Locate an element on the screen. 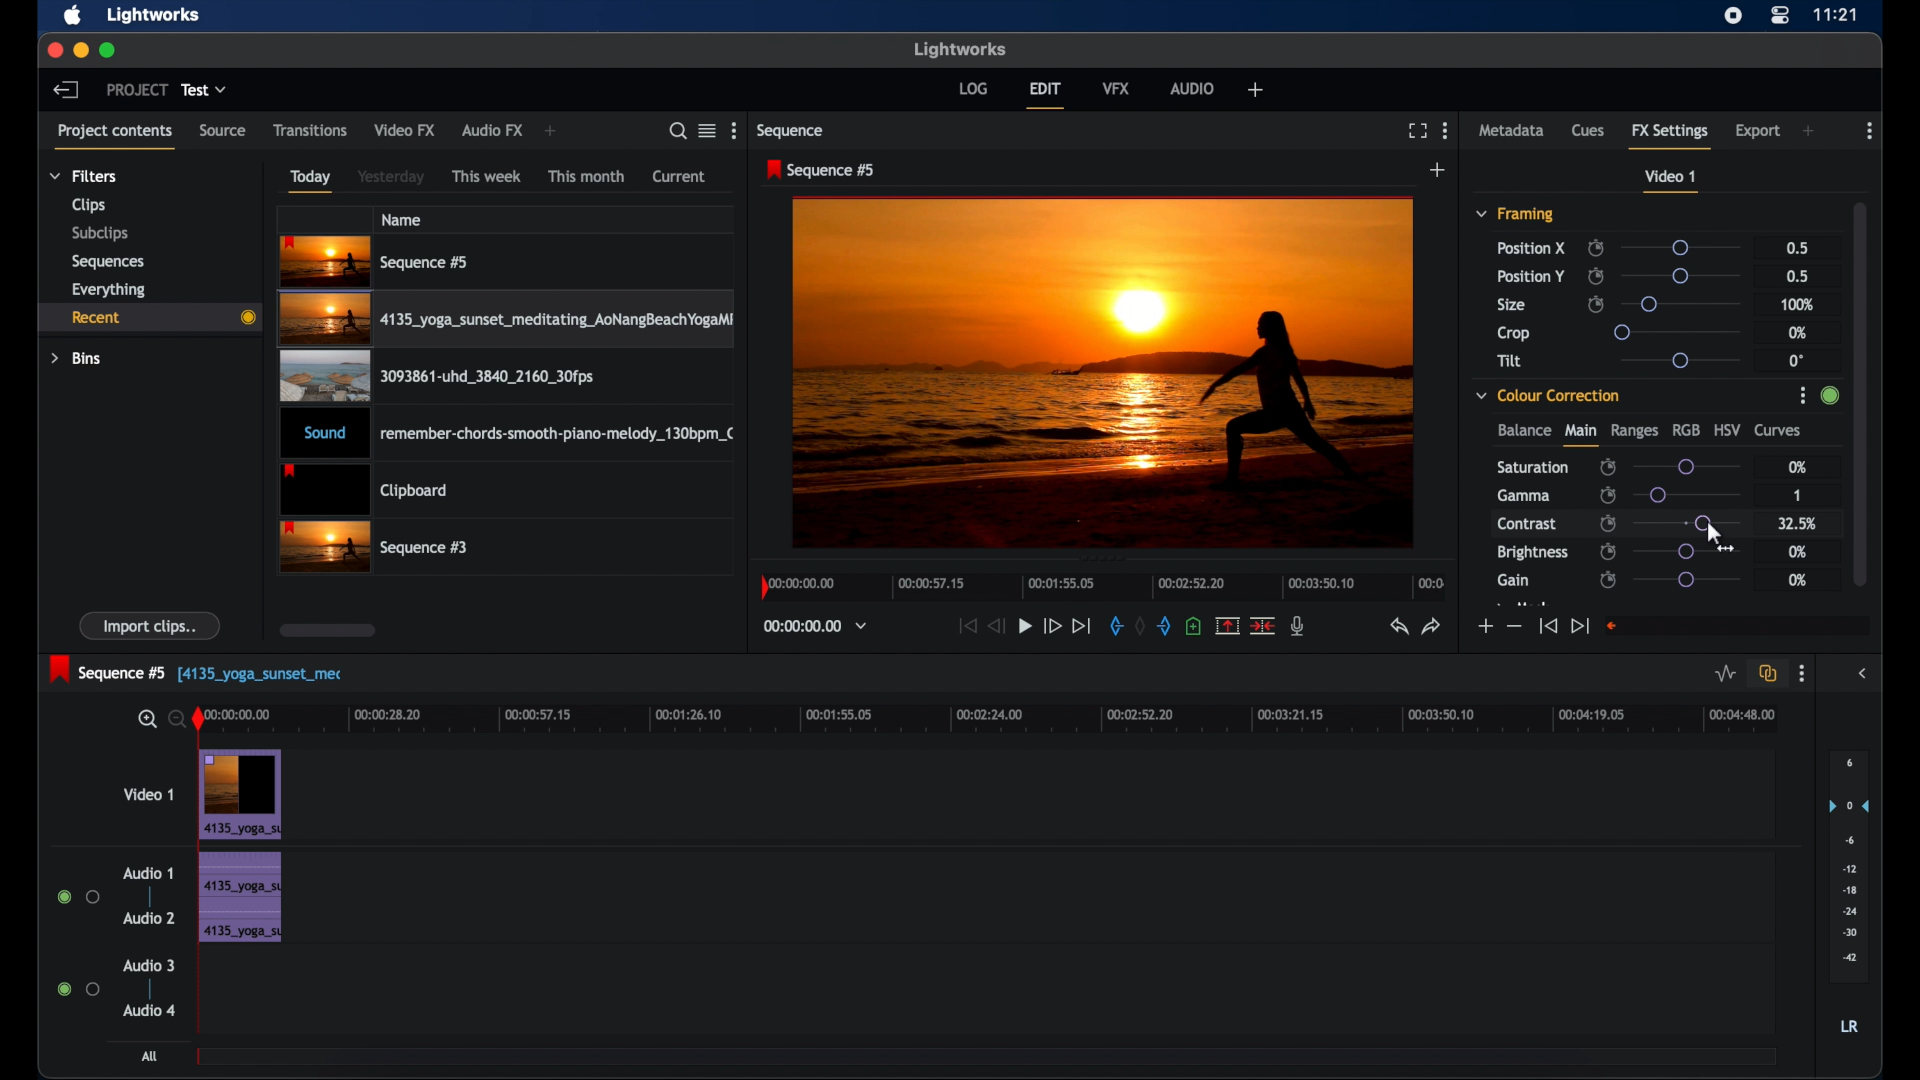  enable/disable keyframes is located at coordinates (1608, 581).